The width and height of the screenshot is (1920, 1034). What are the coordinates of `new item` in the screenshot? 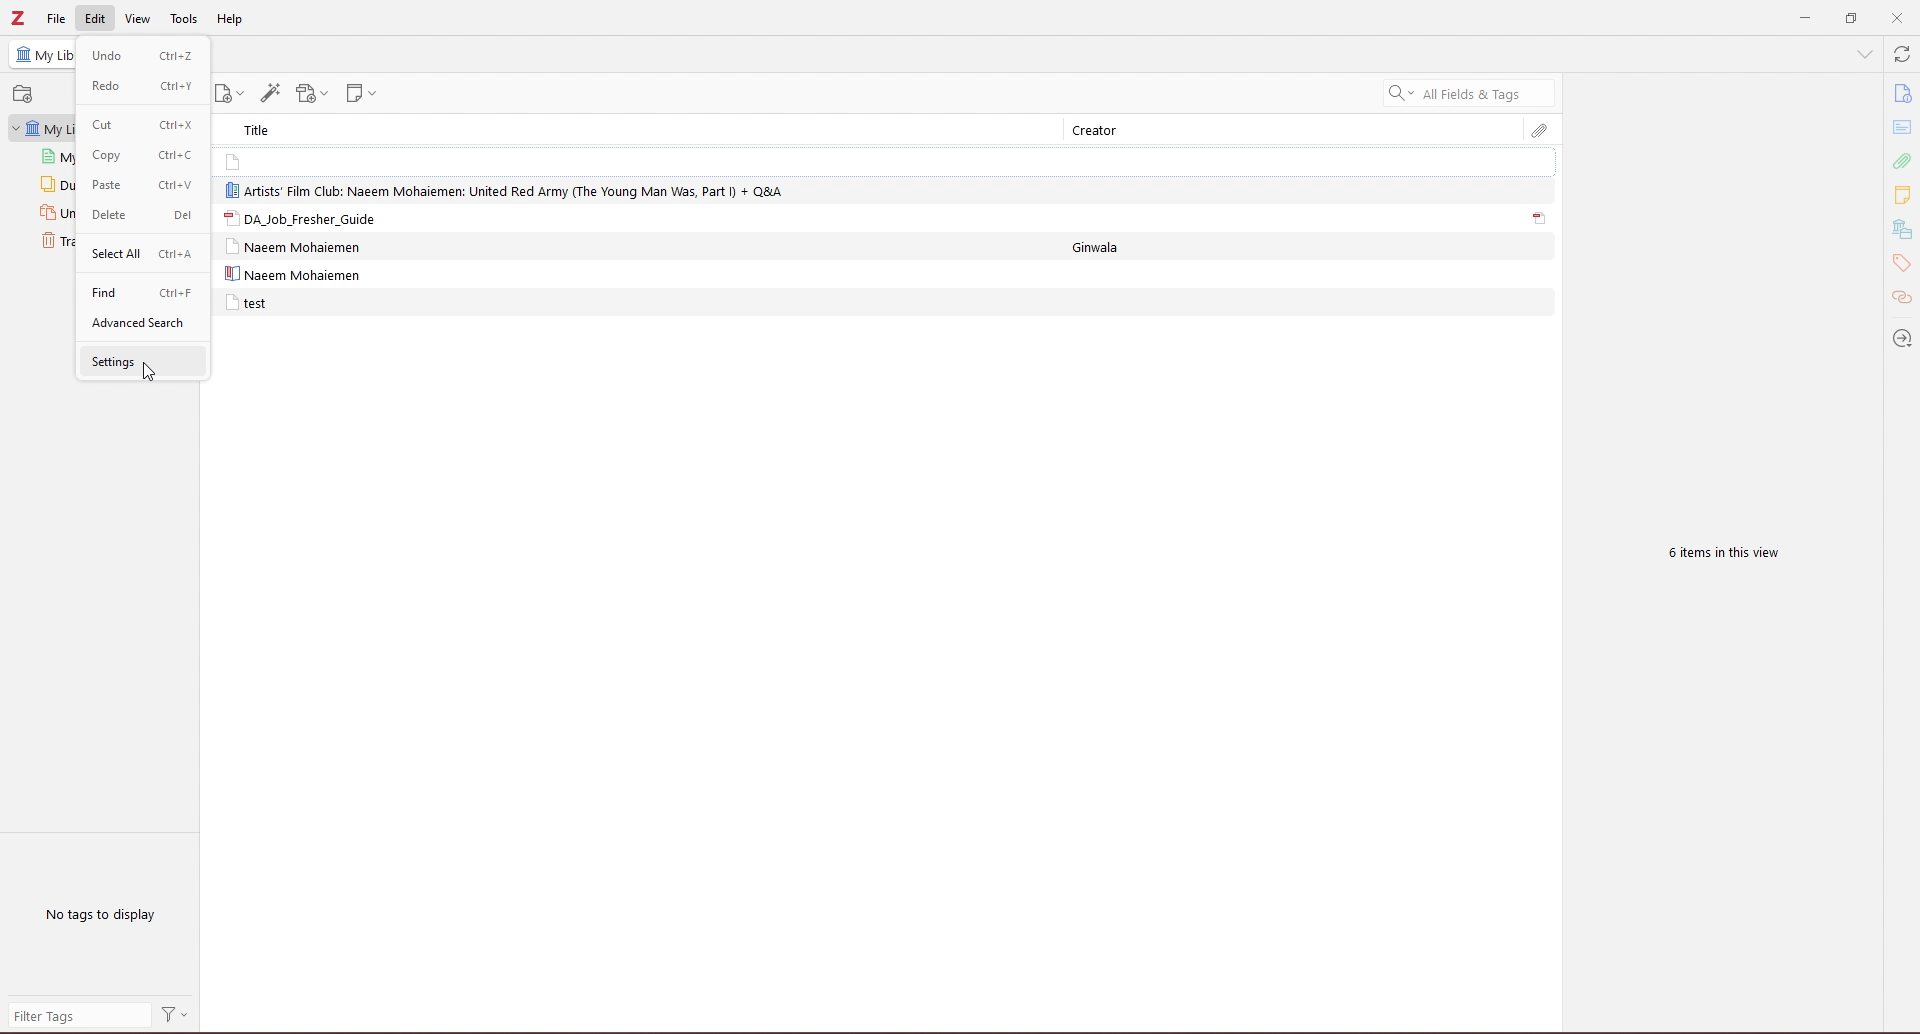 It's located at (232, 94).